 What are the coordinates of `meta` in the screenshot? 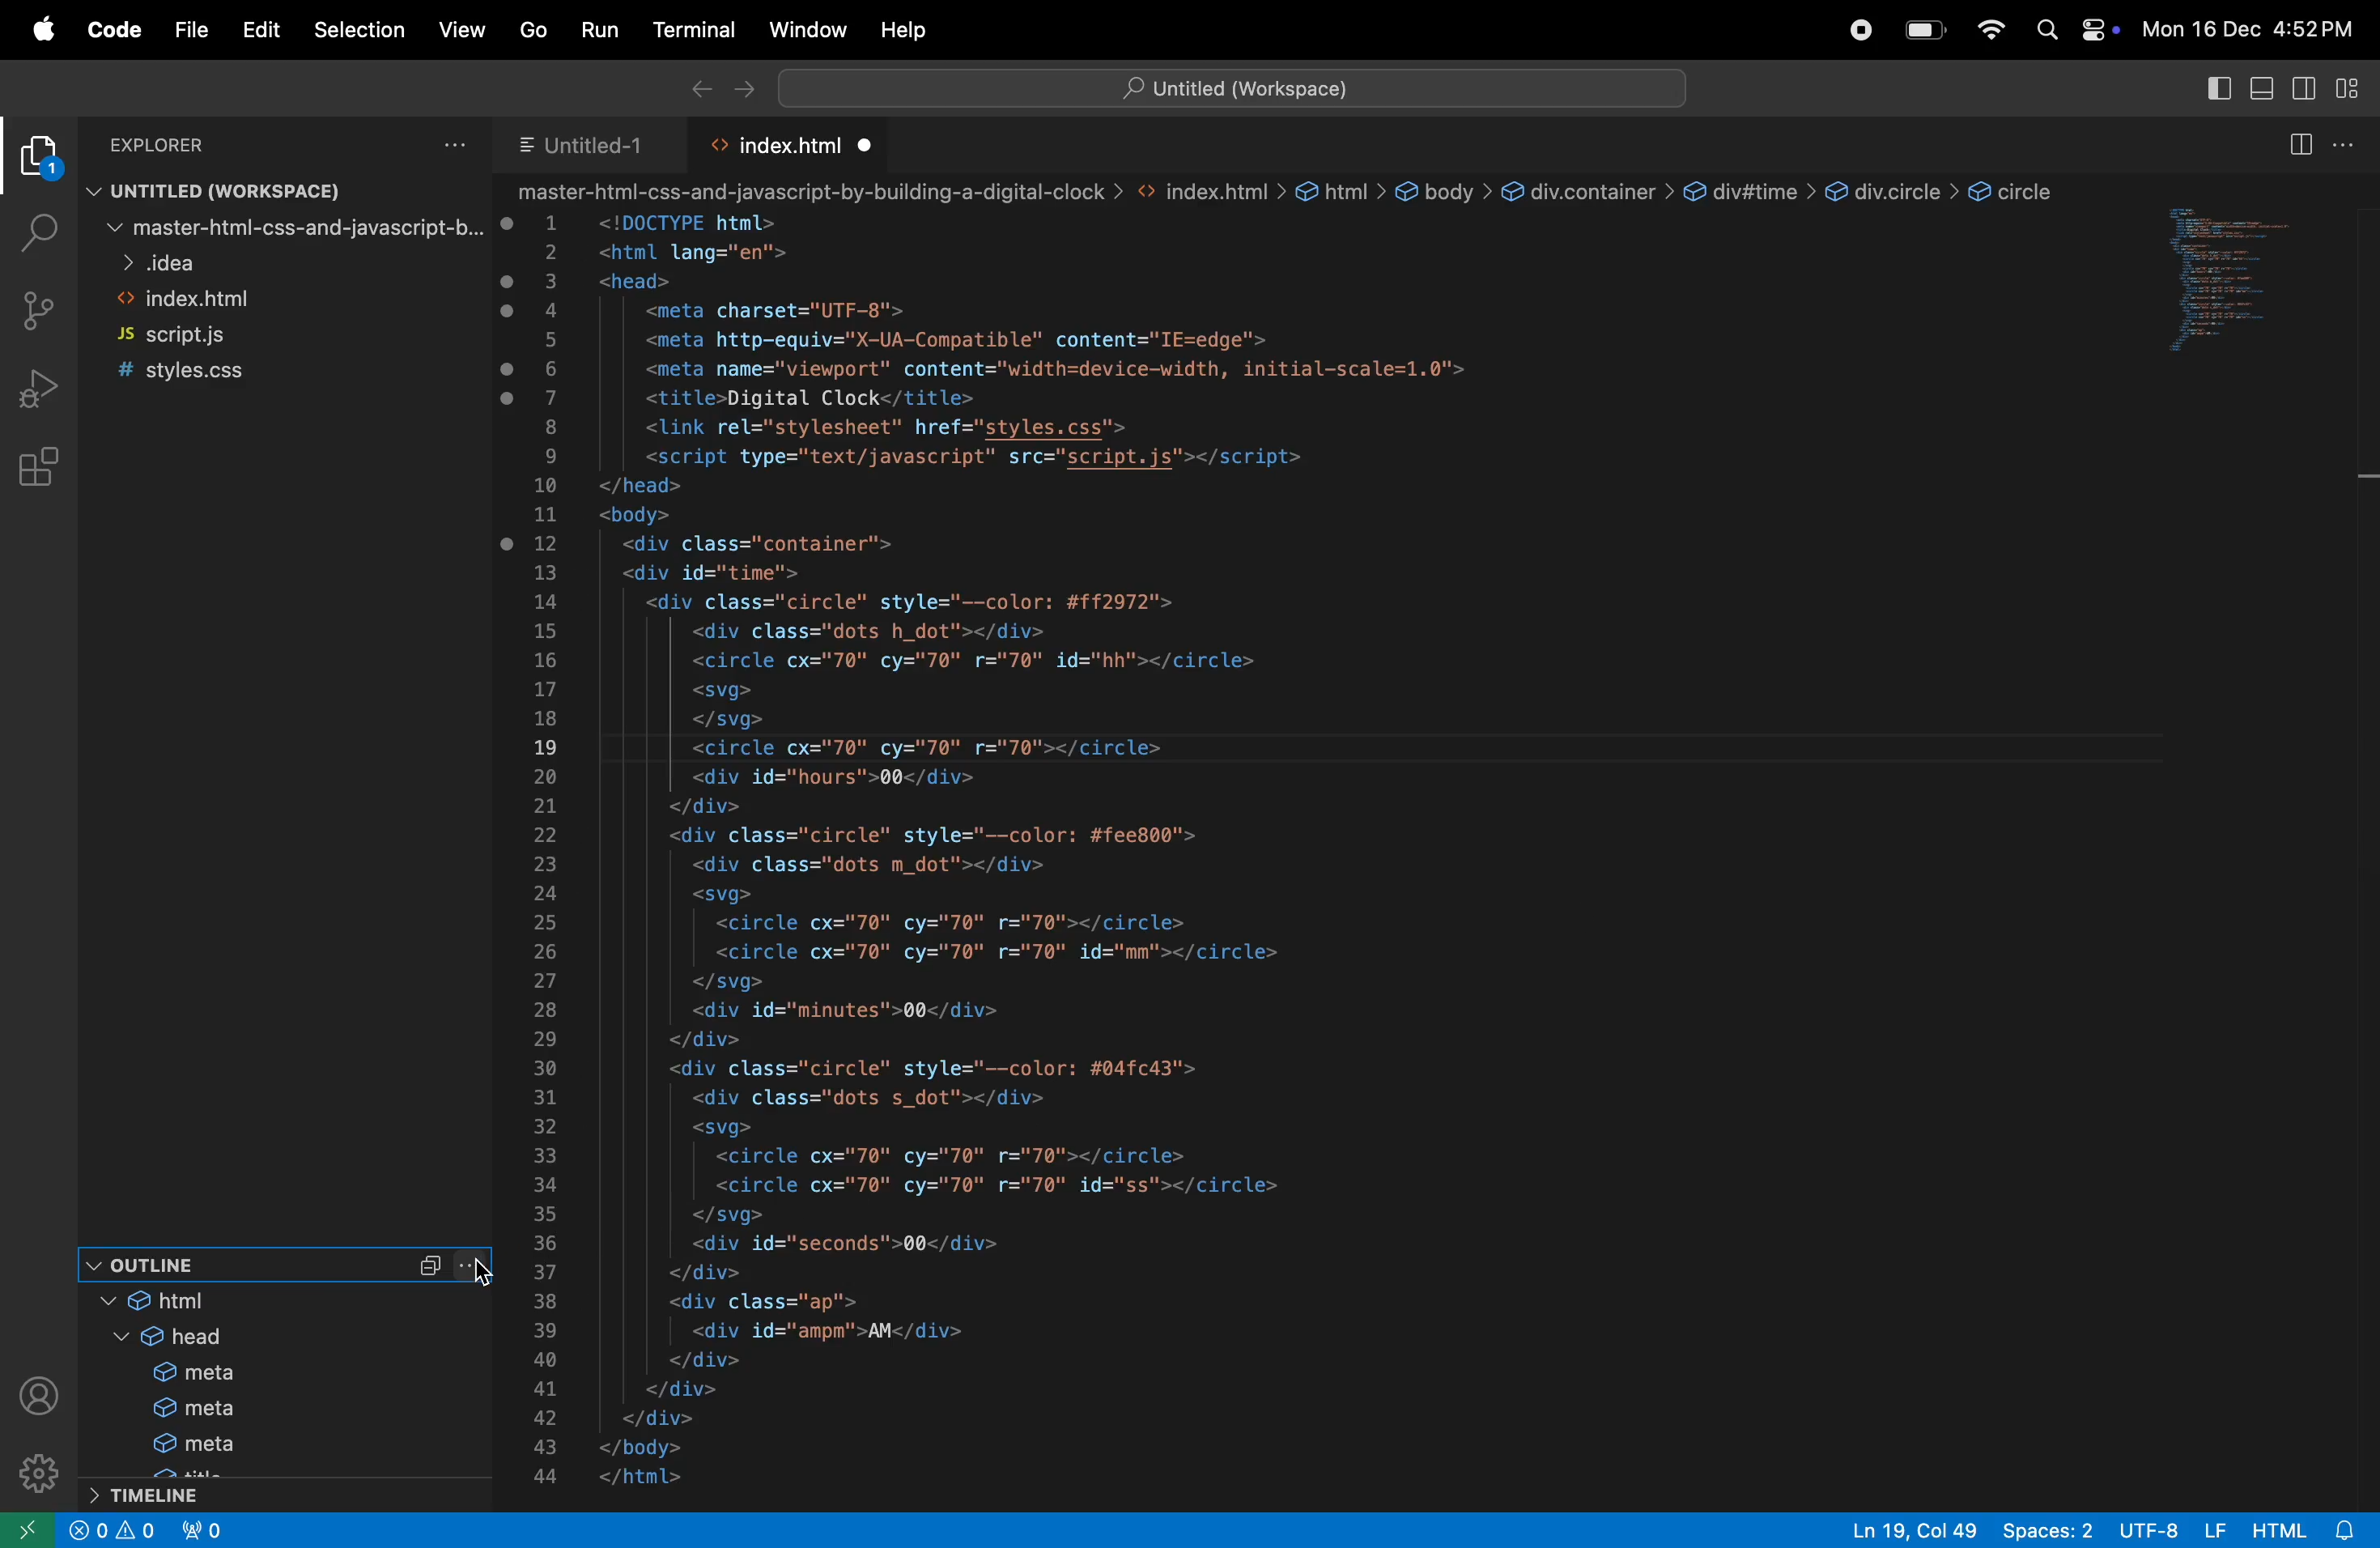 It's located at (179, 1410).